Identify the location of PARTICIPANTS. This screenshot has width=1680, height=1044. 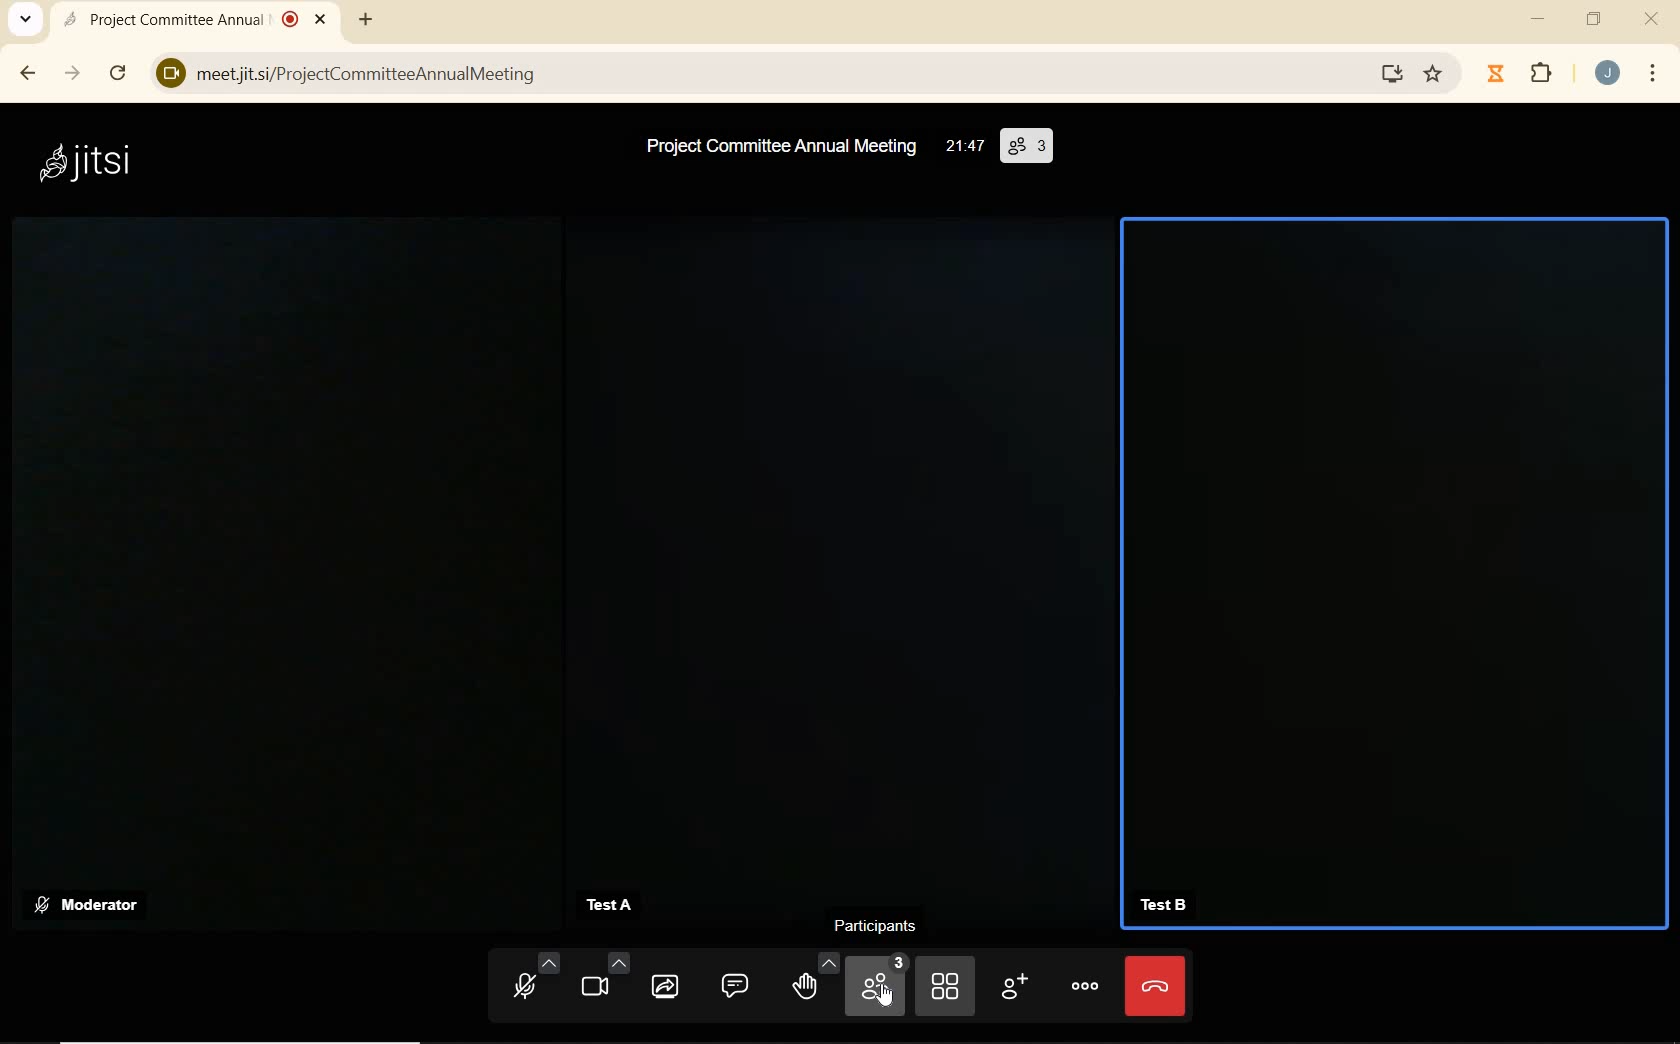
(875, 984).